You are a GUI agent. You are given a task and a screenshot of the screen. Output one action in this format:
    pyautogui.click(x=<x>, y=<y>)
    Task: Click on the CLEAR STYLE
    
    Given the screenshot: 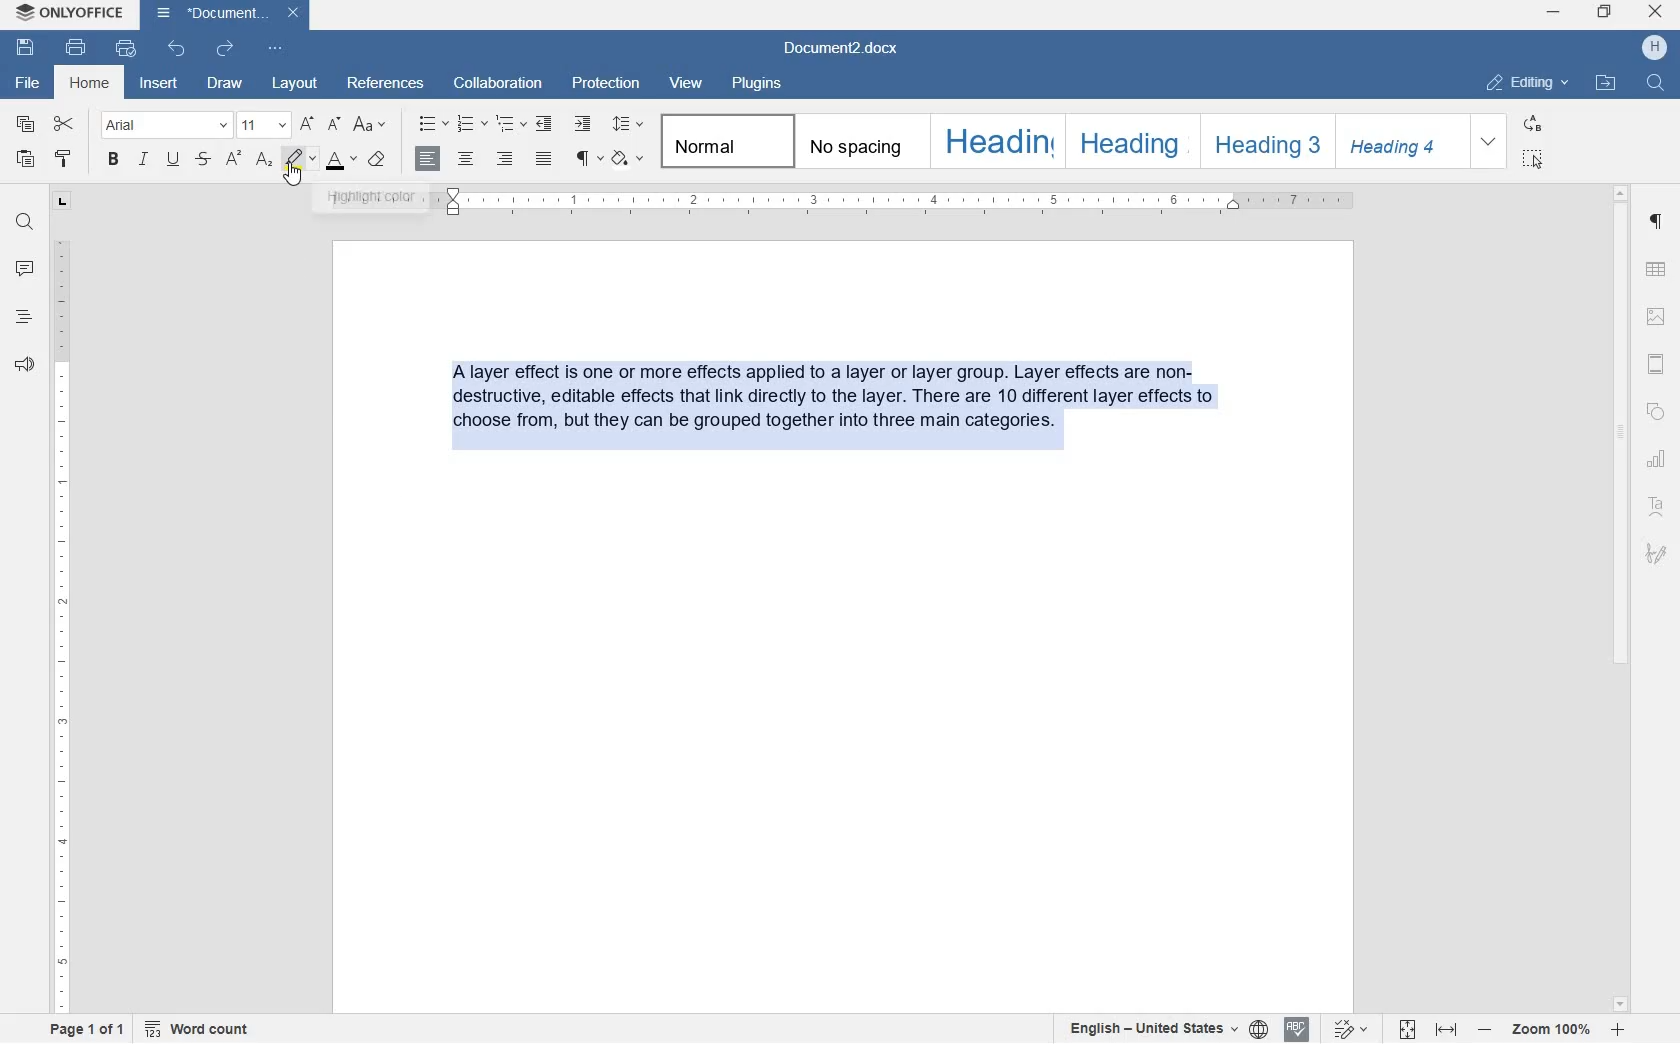 What is the action you would take?
    pyautogui.click(x=376, y=161)
    